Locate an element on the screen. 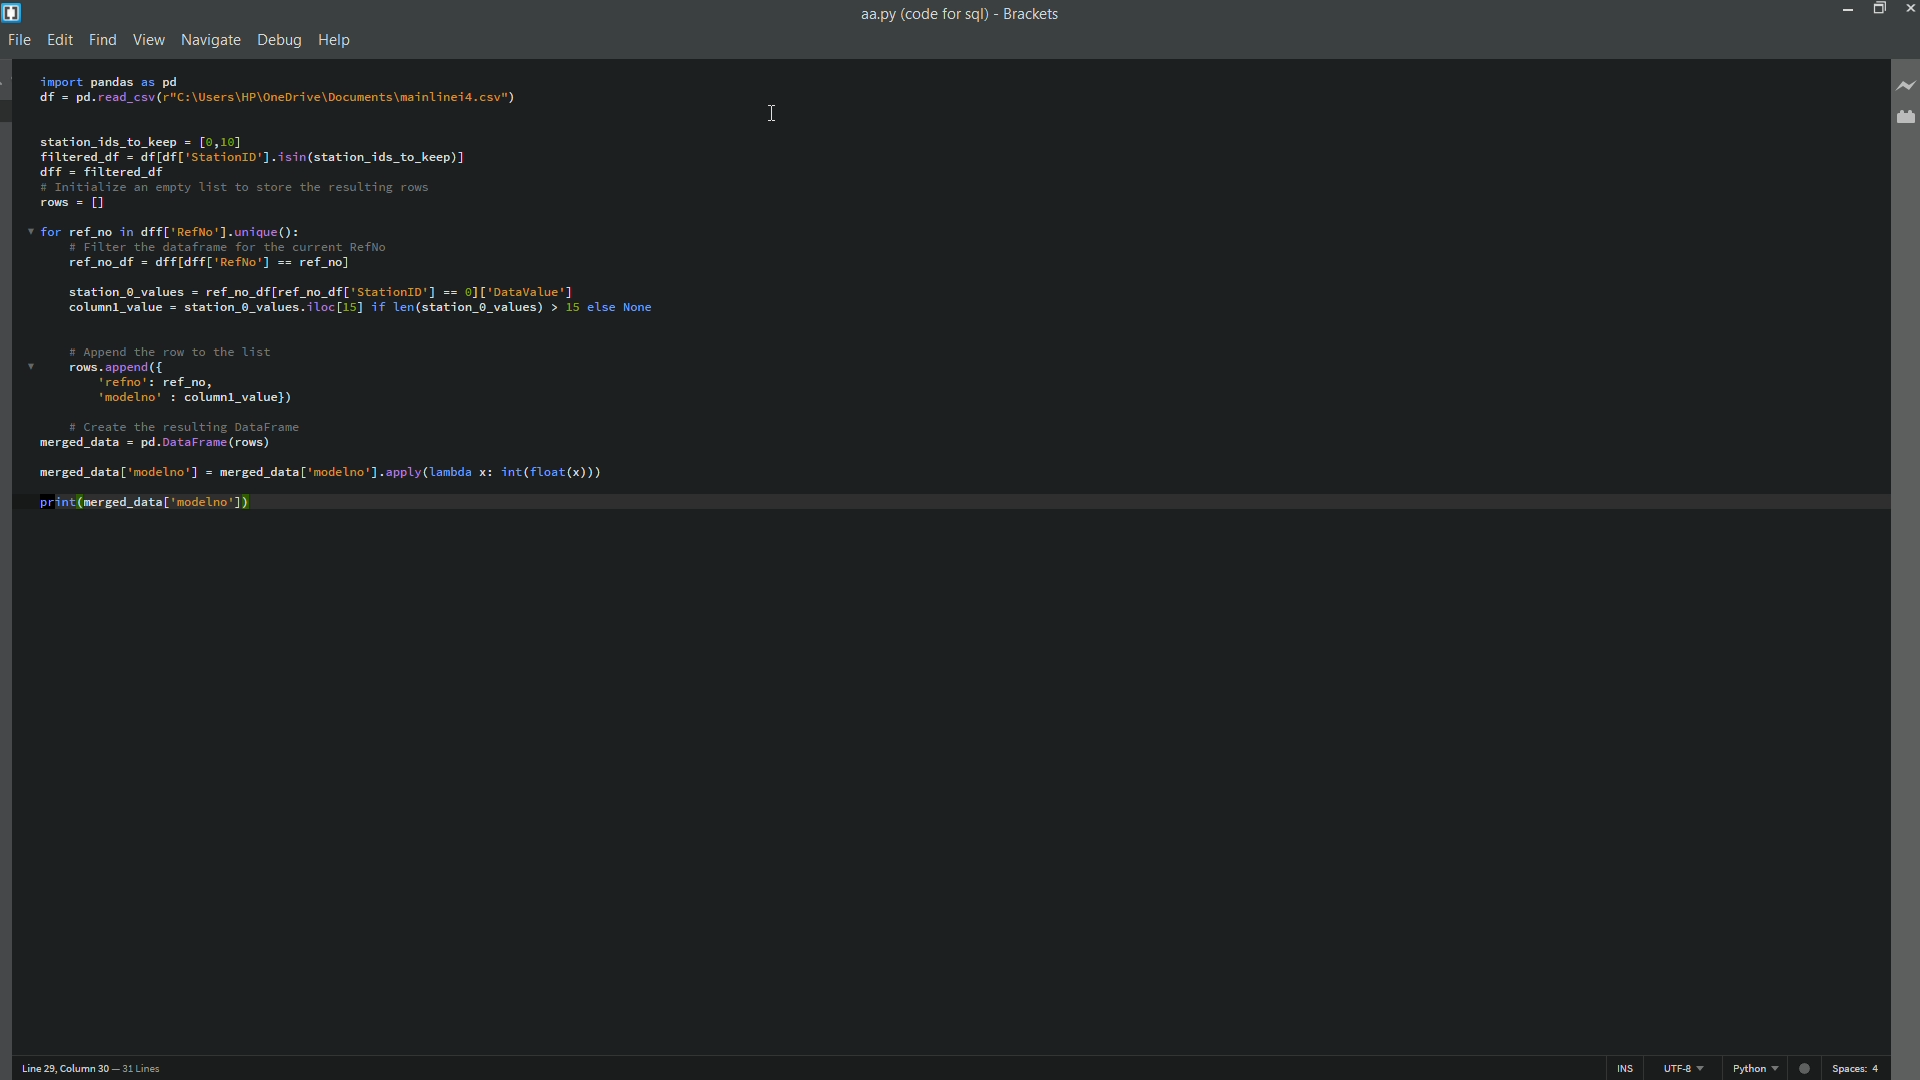 The width and height of the screenshot is (1920, 1080). cursor position is located at coordinates (49, 1068).